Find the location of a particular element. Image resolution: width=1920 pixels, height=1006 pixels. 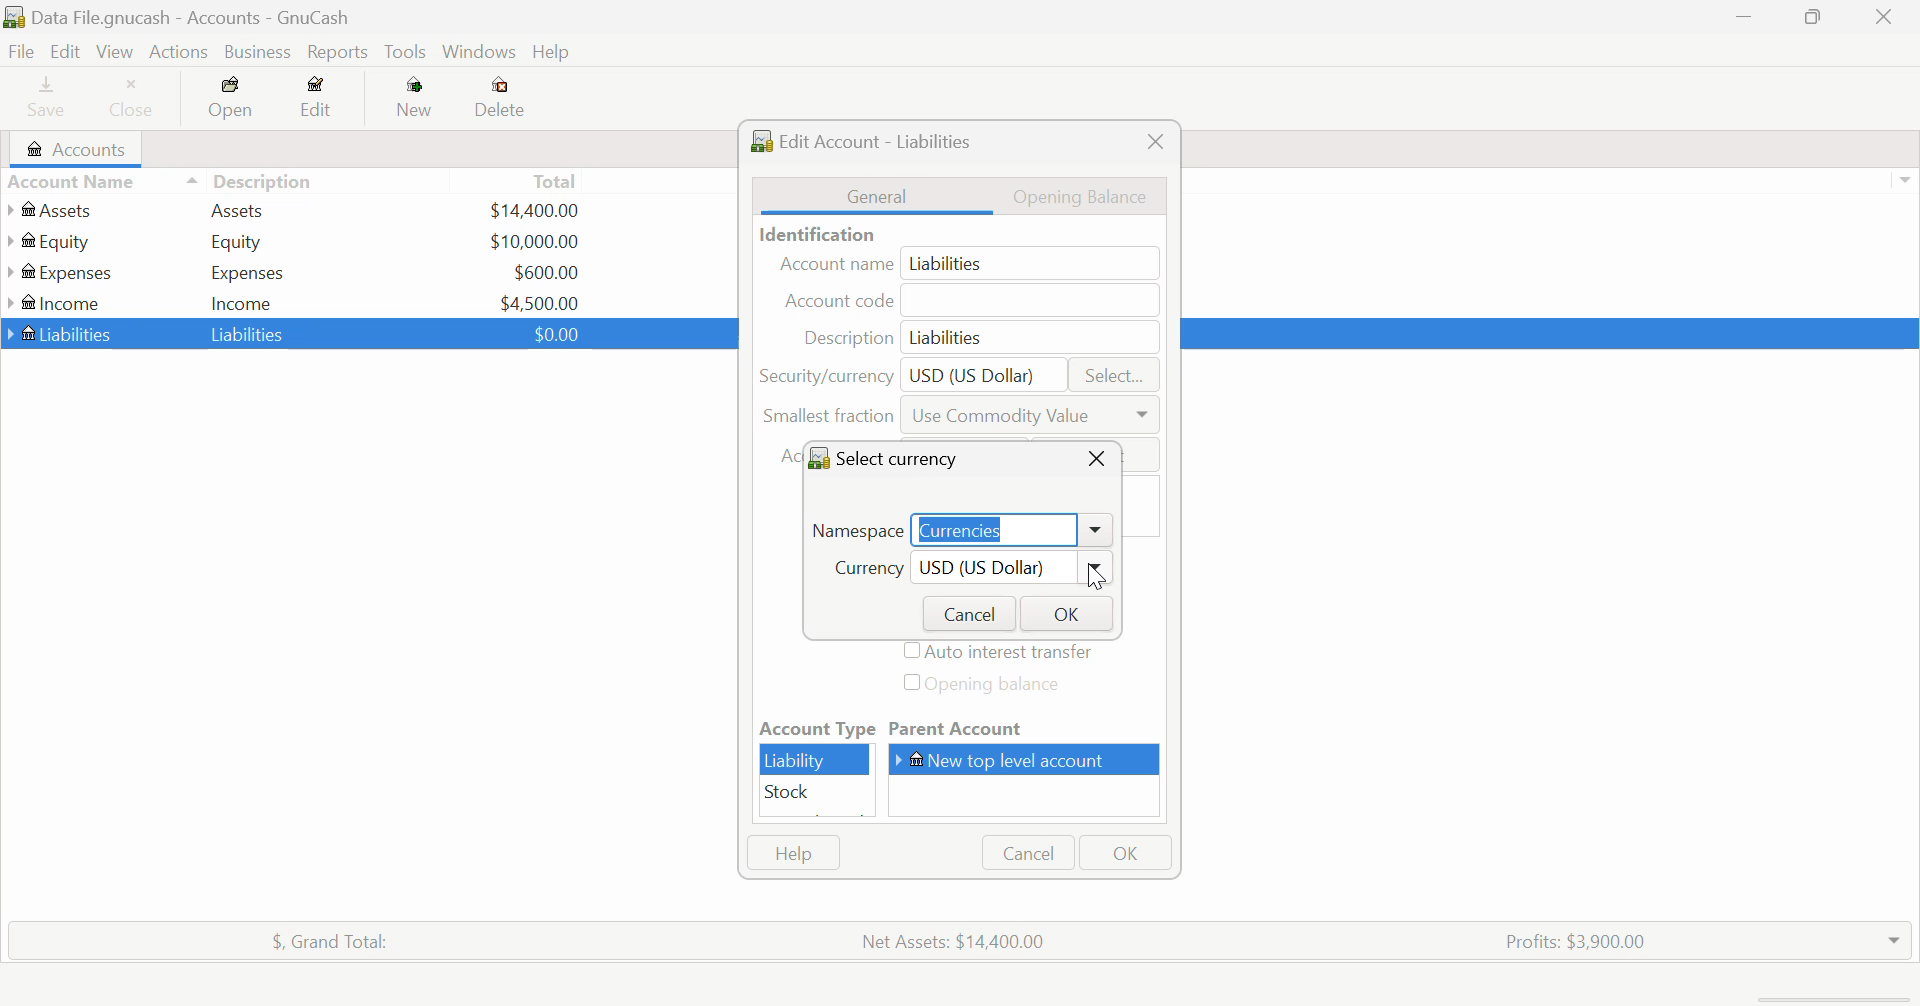

Account code is located at coordinates (974, 302).